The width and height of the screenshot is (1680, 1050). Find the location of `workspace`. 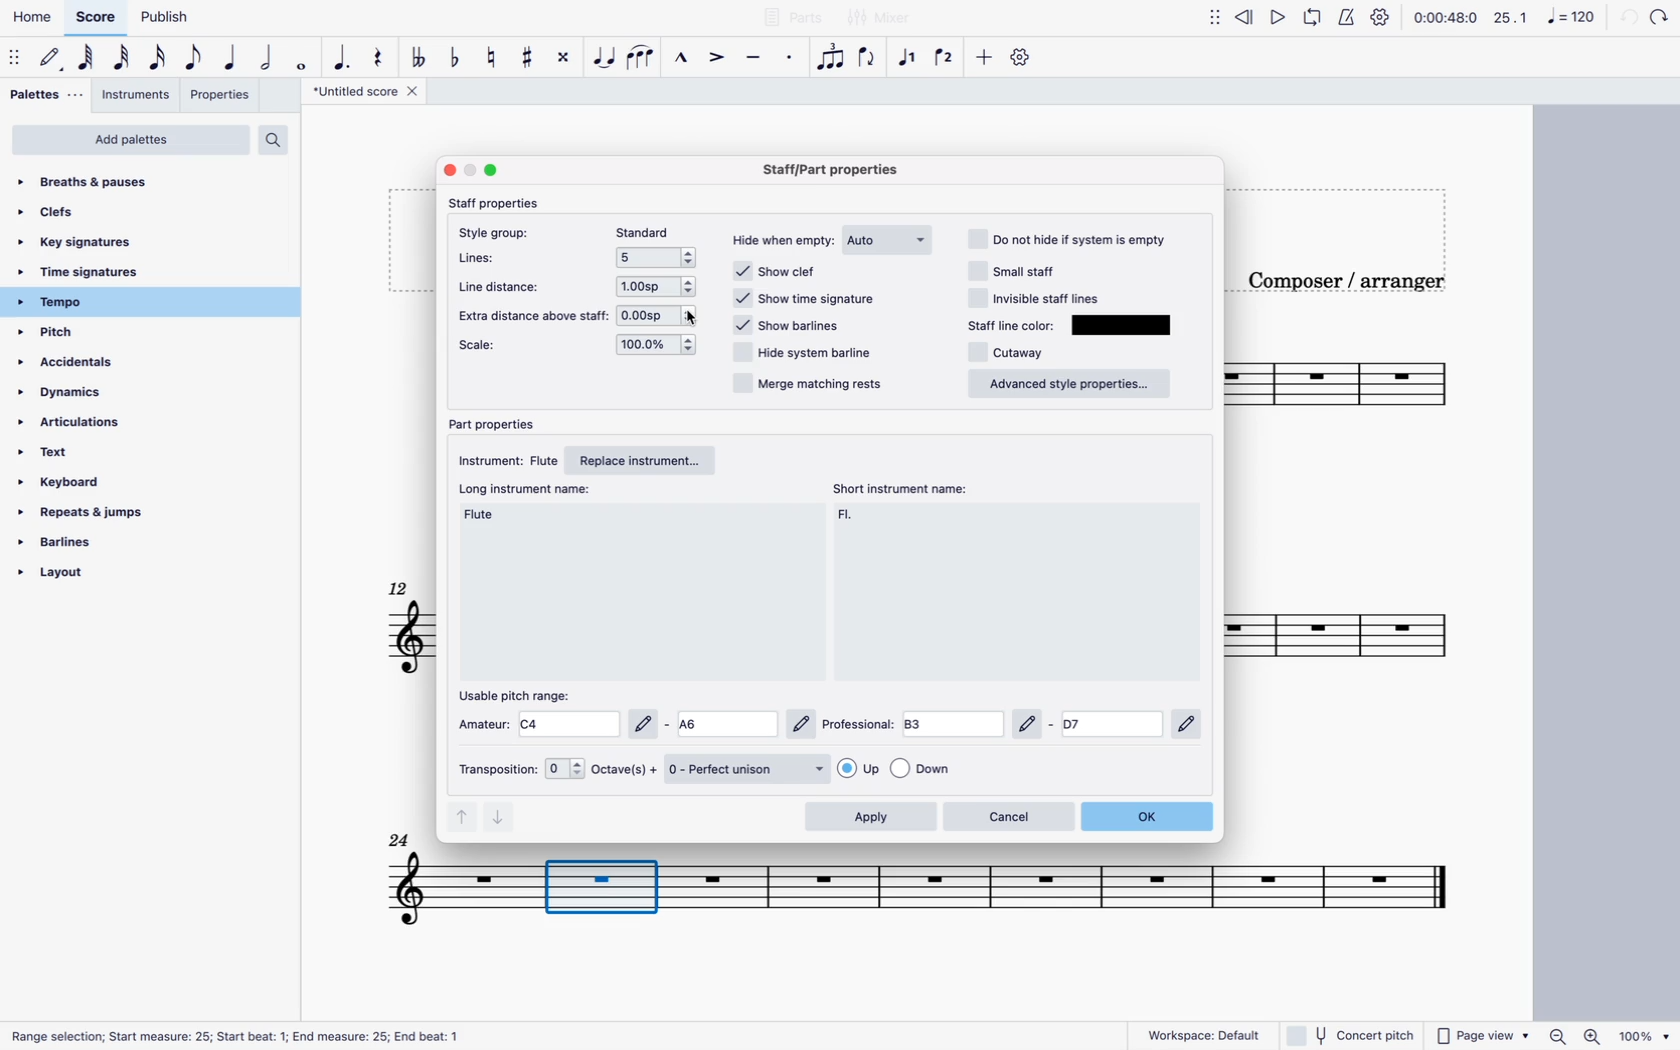

workspace is located at coordinates (1194, 1034).